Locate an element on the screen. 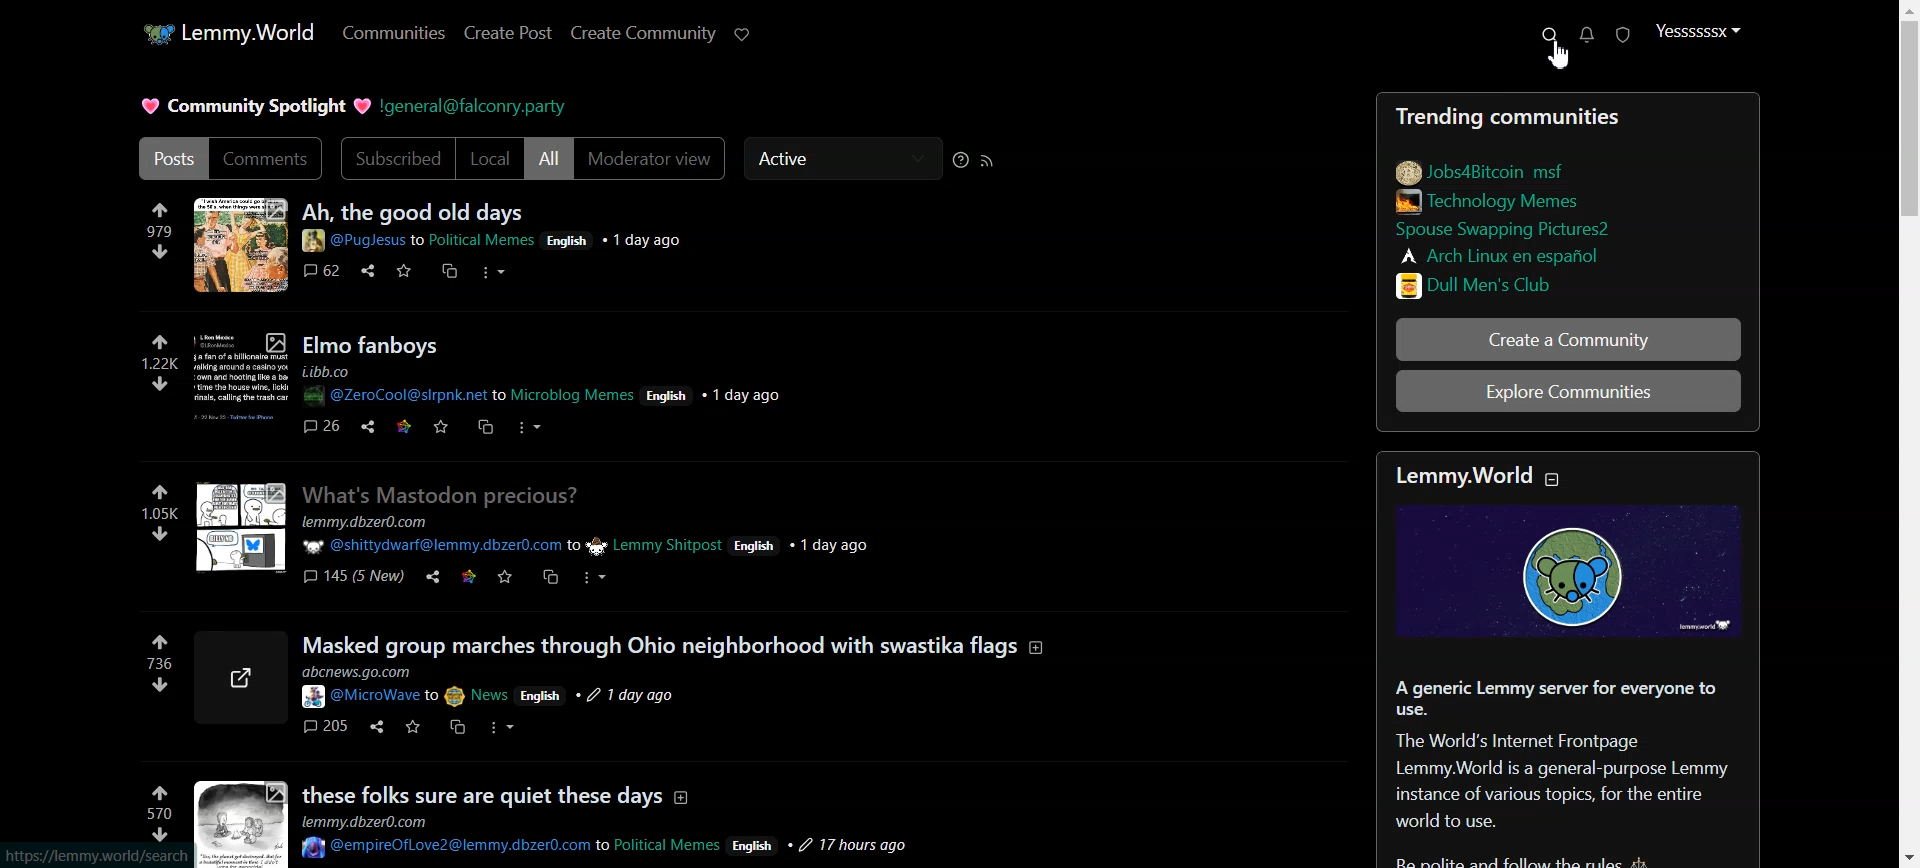 The height and width of the screenshot is (868, 1920). cross post is located at coordinates (485, 428).